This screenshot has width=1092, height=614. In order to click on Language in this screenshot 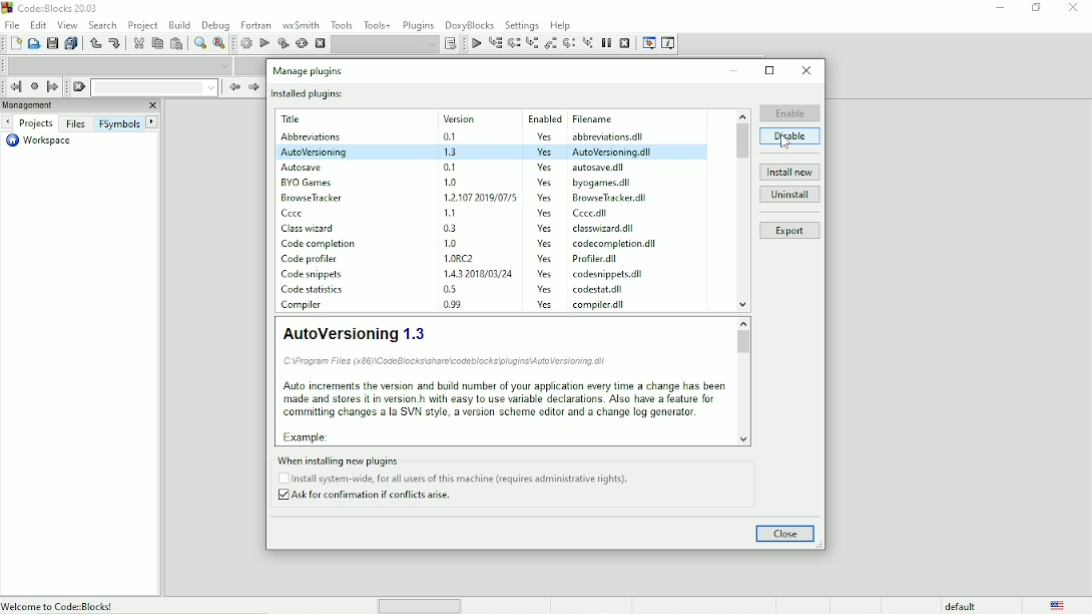, I will do `click(1059, 606)`.